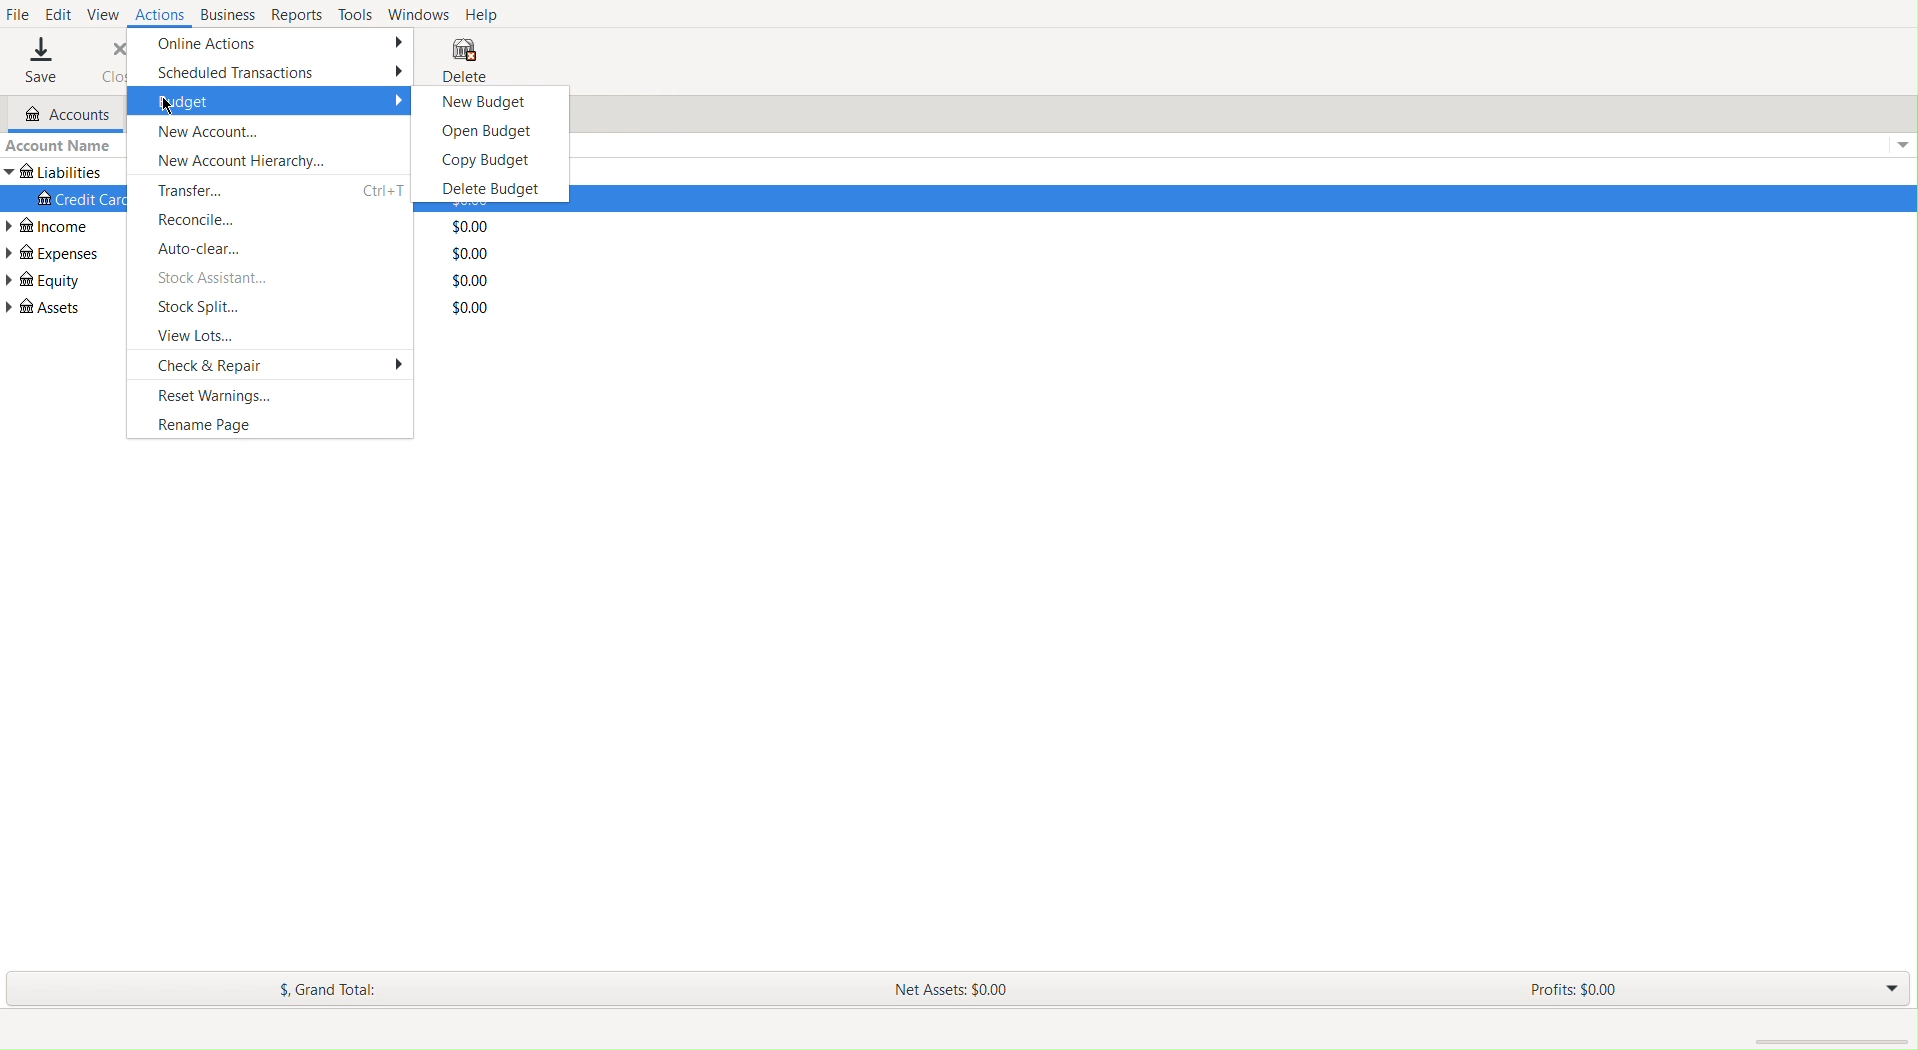 The height and width of the screenshot is (1050, 1918). Describe the element at coordinates (58, 226) in the screenshot. I see `Income` at that location.